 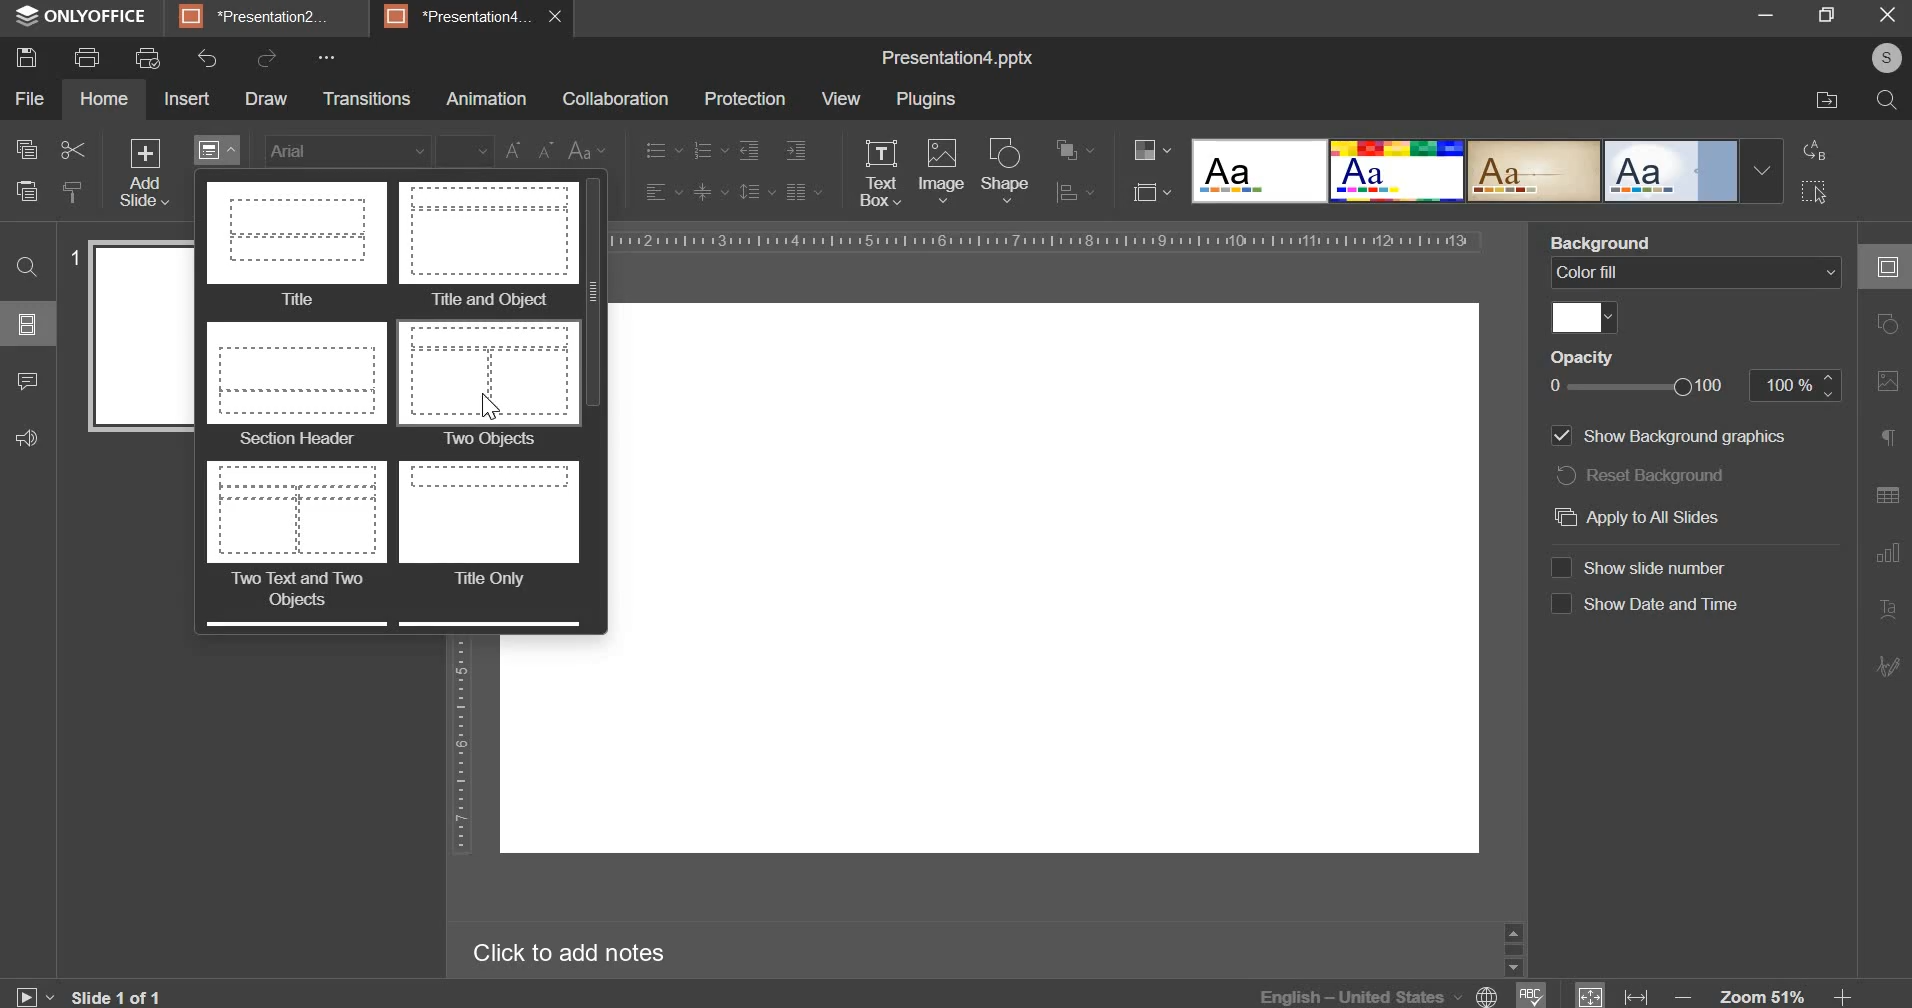 What do you see at coordinates (560, 954) in the screenshot?
I see `click to add notes` at bounding box center [560, 954].